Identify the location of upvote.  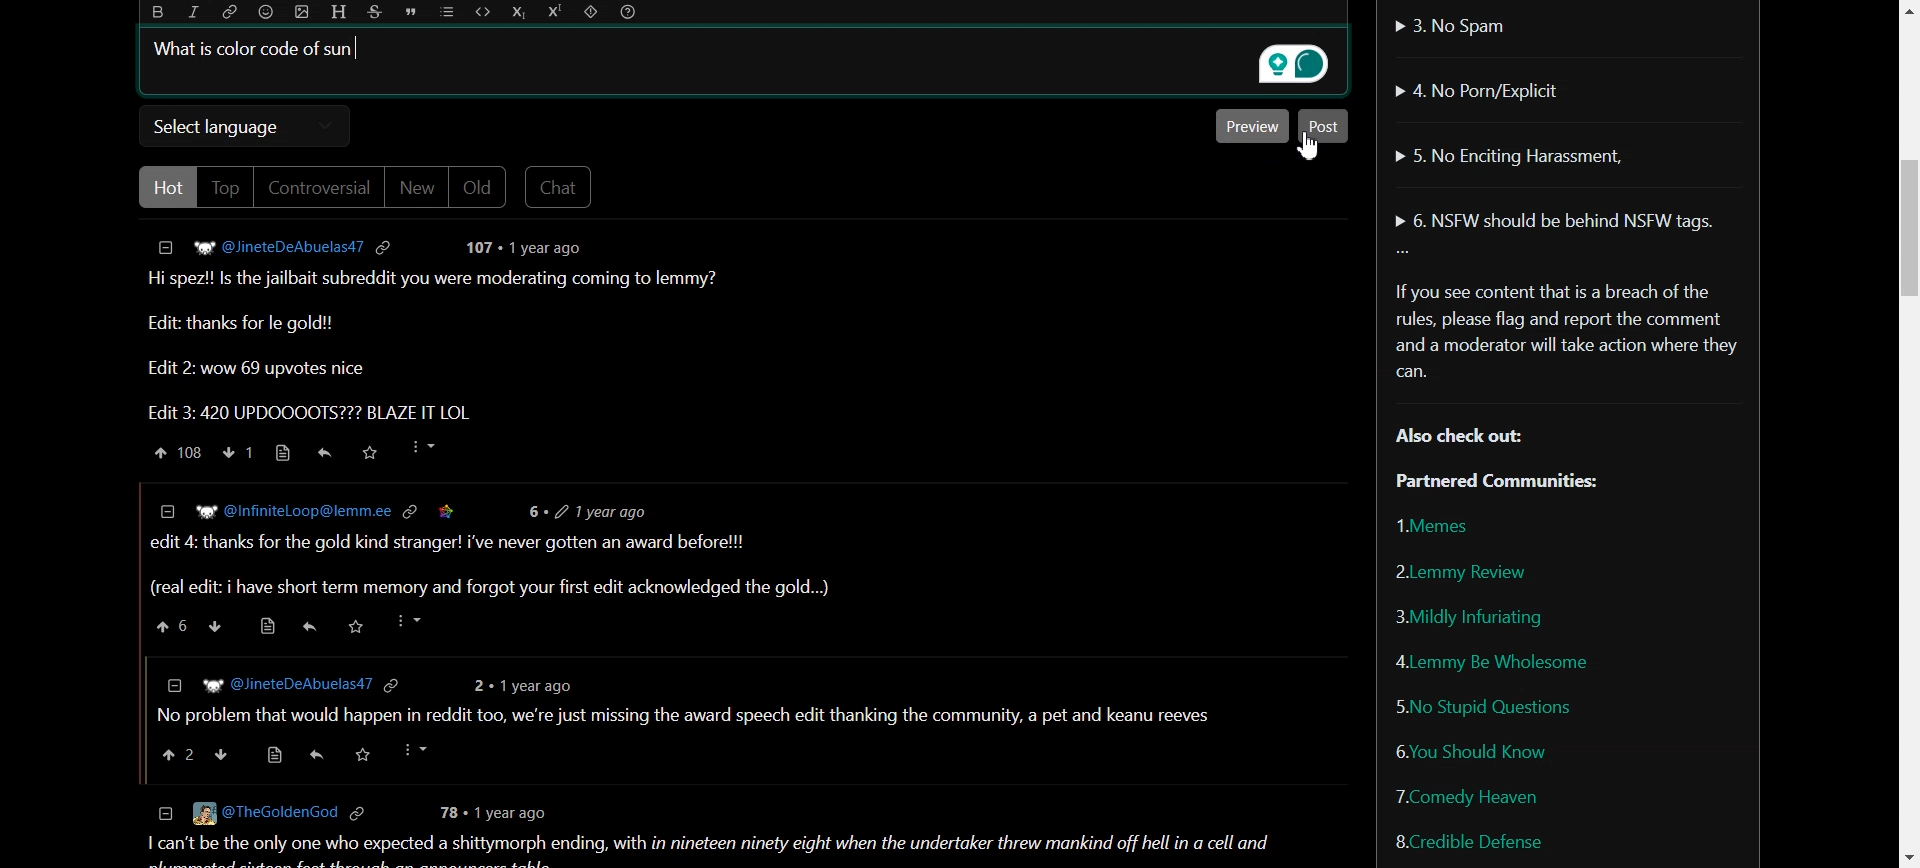
(179, 756).